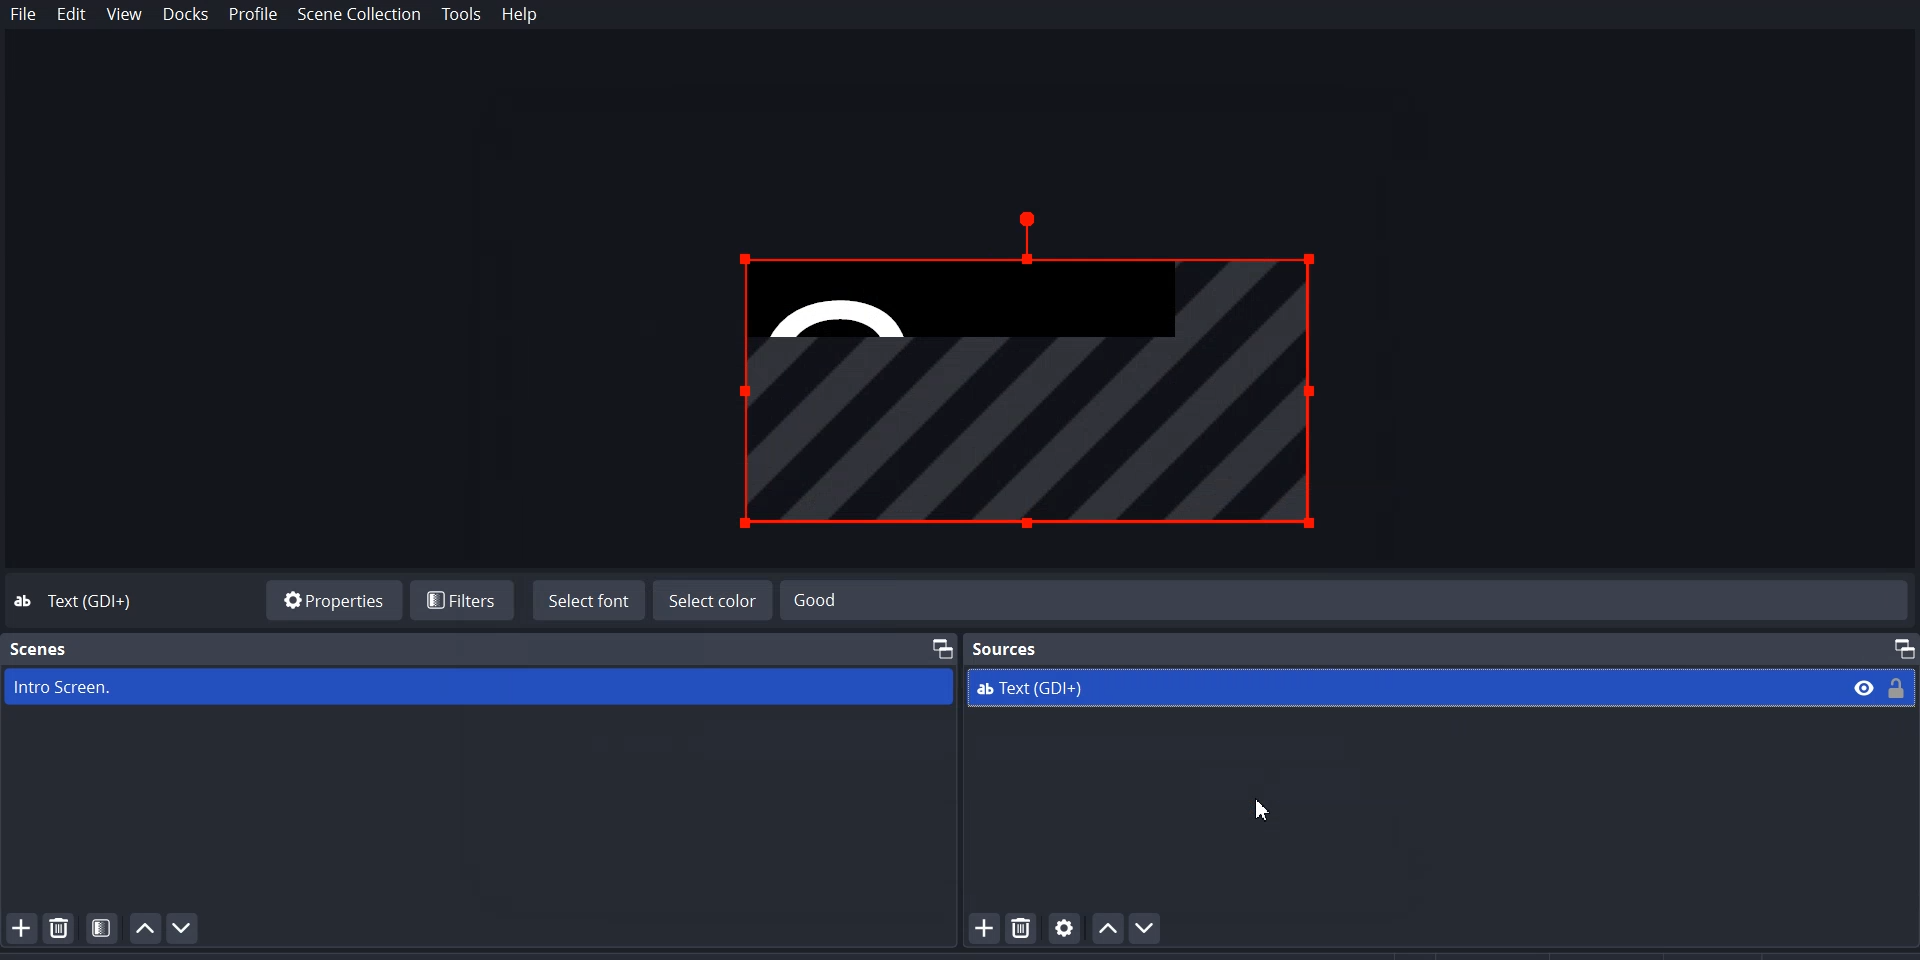 The height and width of the screenshot is (960, 1920). What do you see at coordinates (1065, 927) in the screenshot?
I see `open source properties` at bounding box center [1065, 927].